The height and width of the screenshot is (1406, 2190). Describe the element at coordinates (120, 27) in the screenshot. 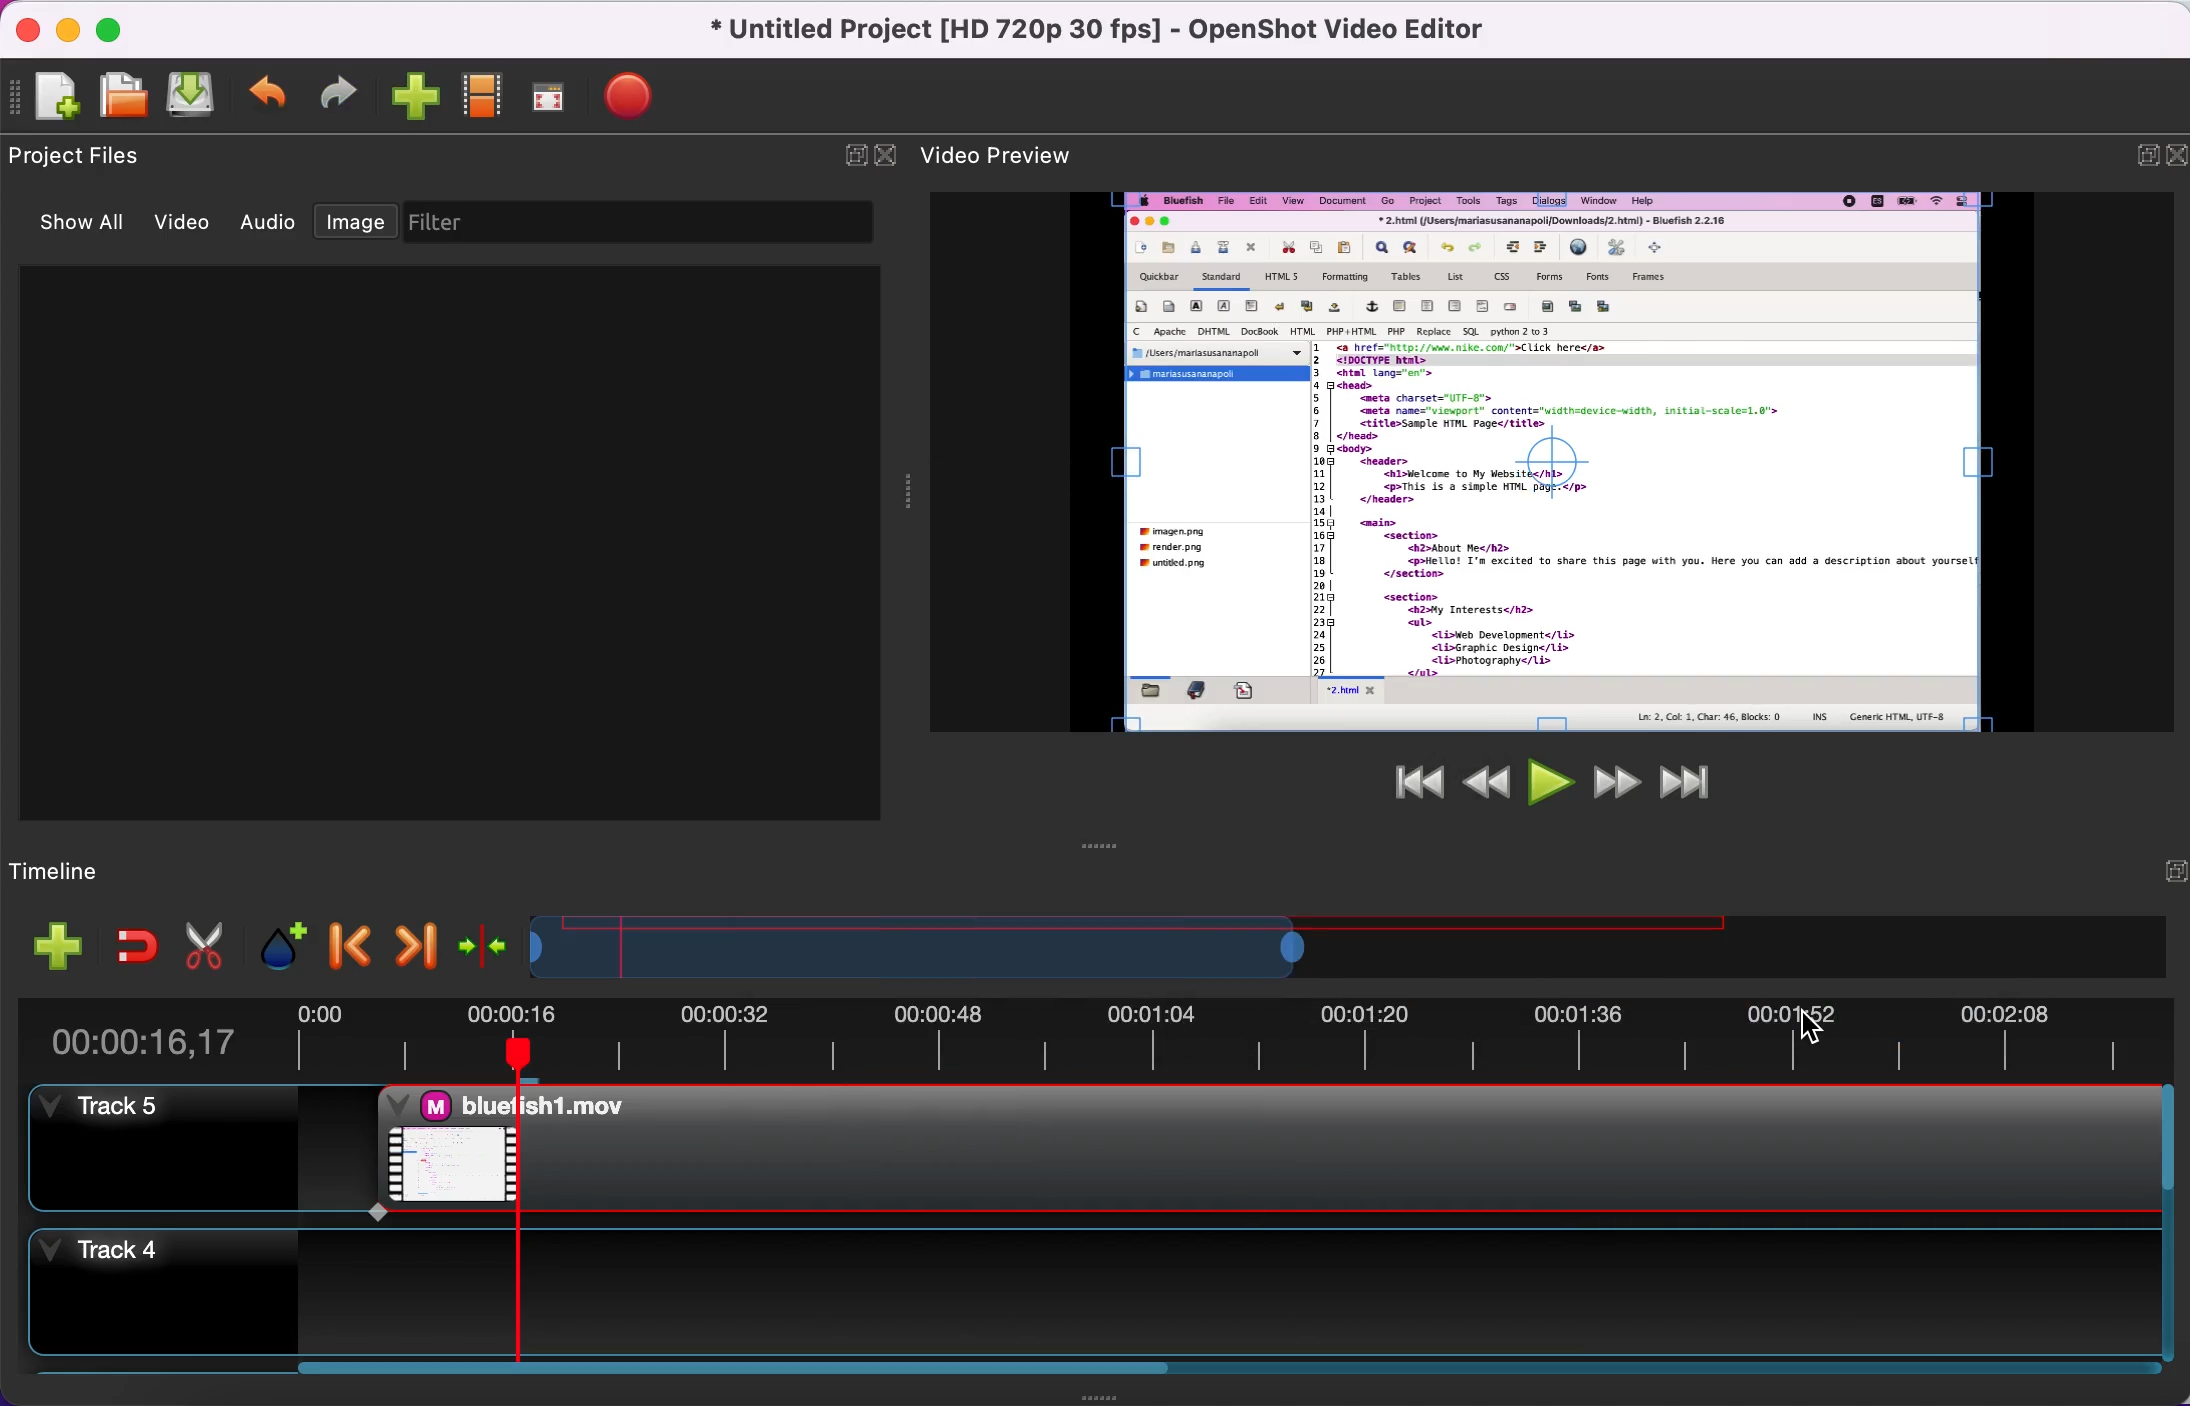

I see `maximize` at that location.